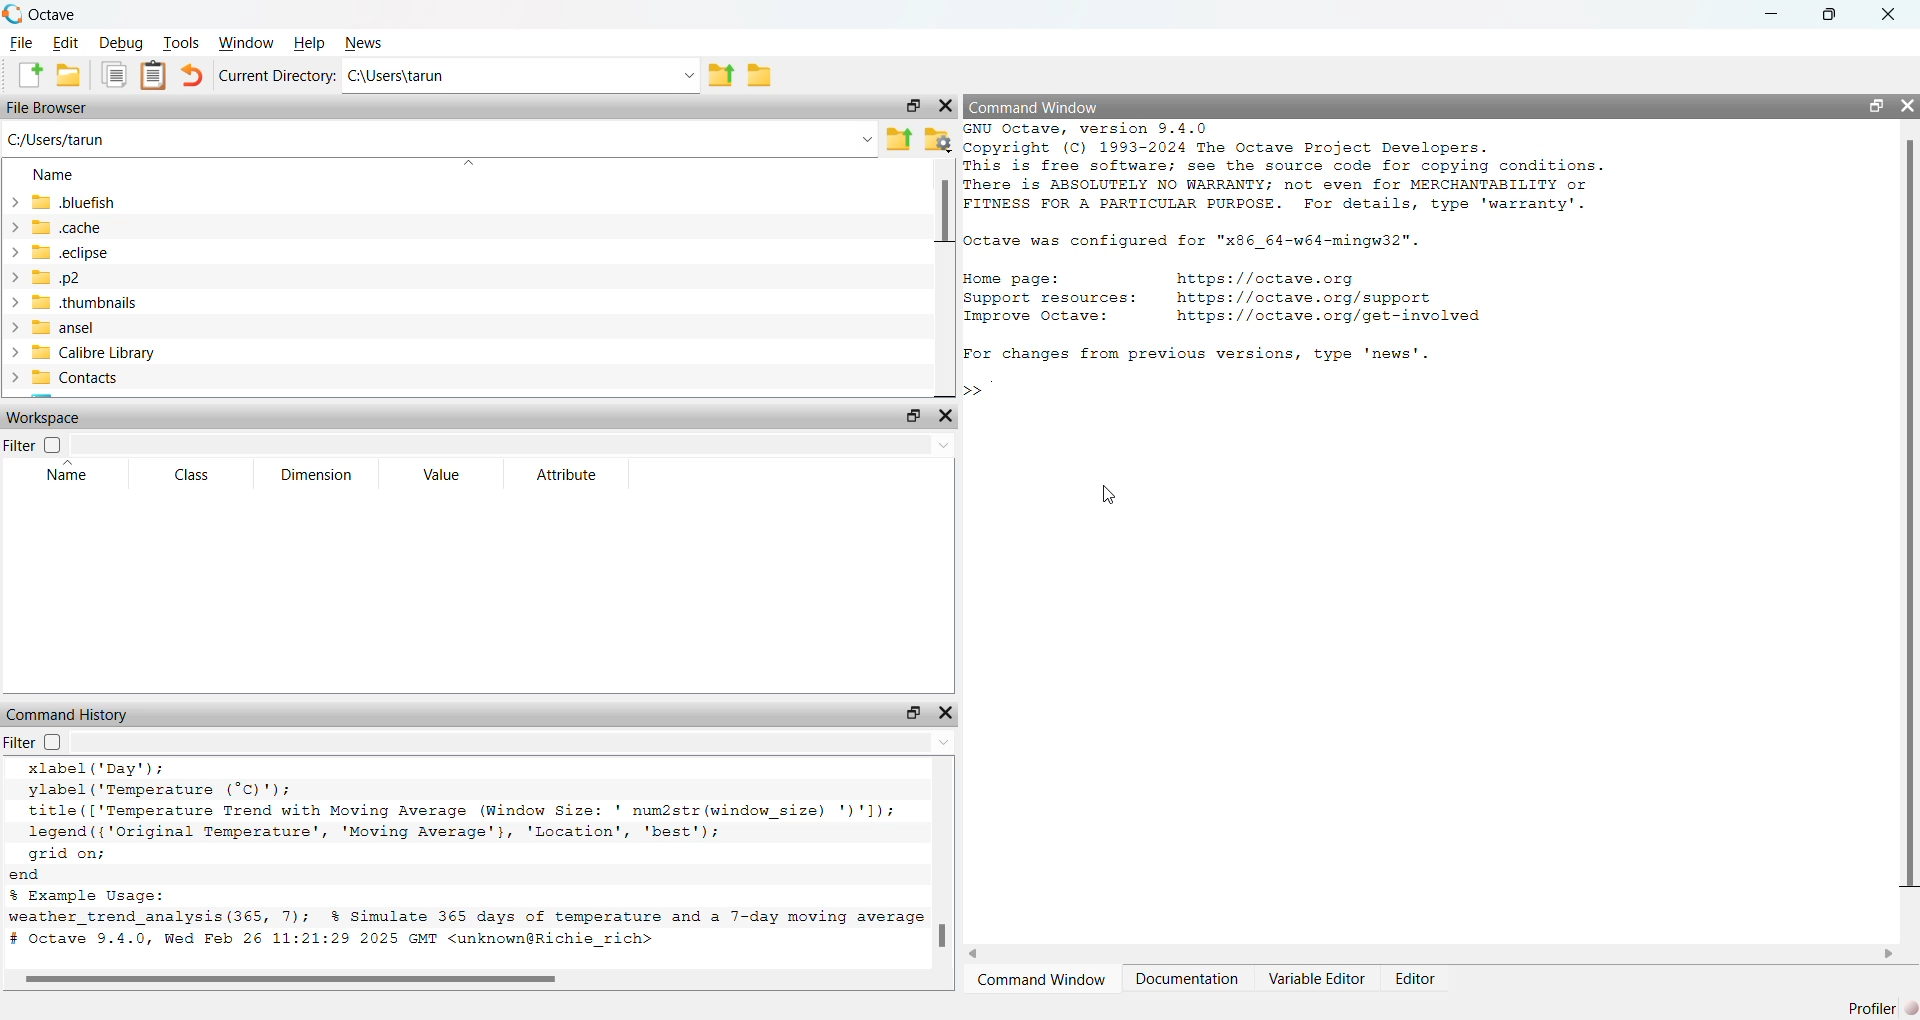  Describe the element at coordinates (36, 743) in the screenshot. I see `Filter` at that location.